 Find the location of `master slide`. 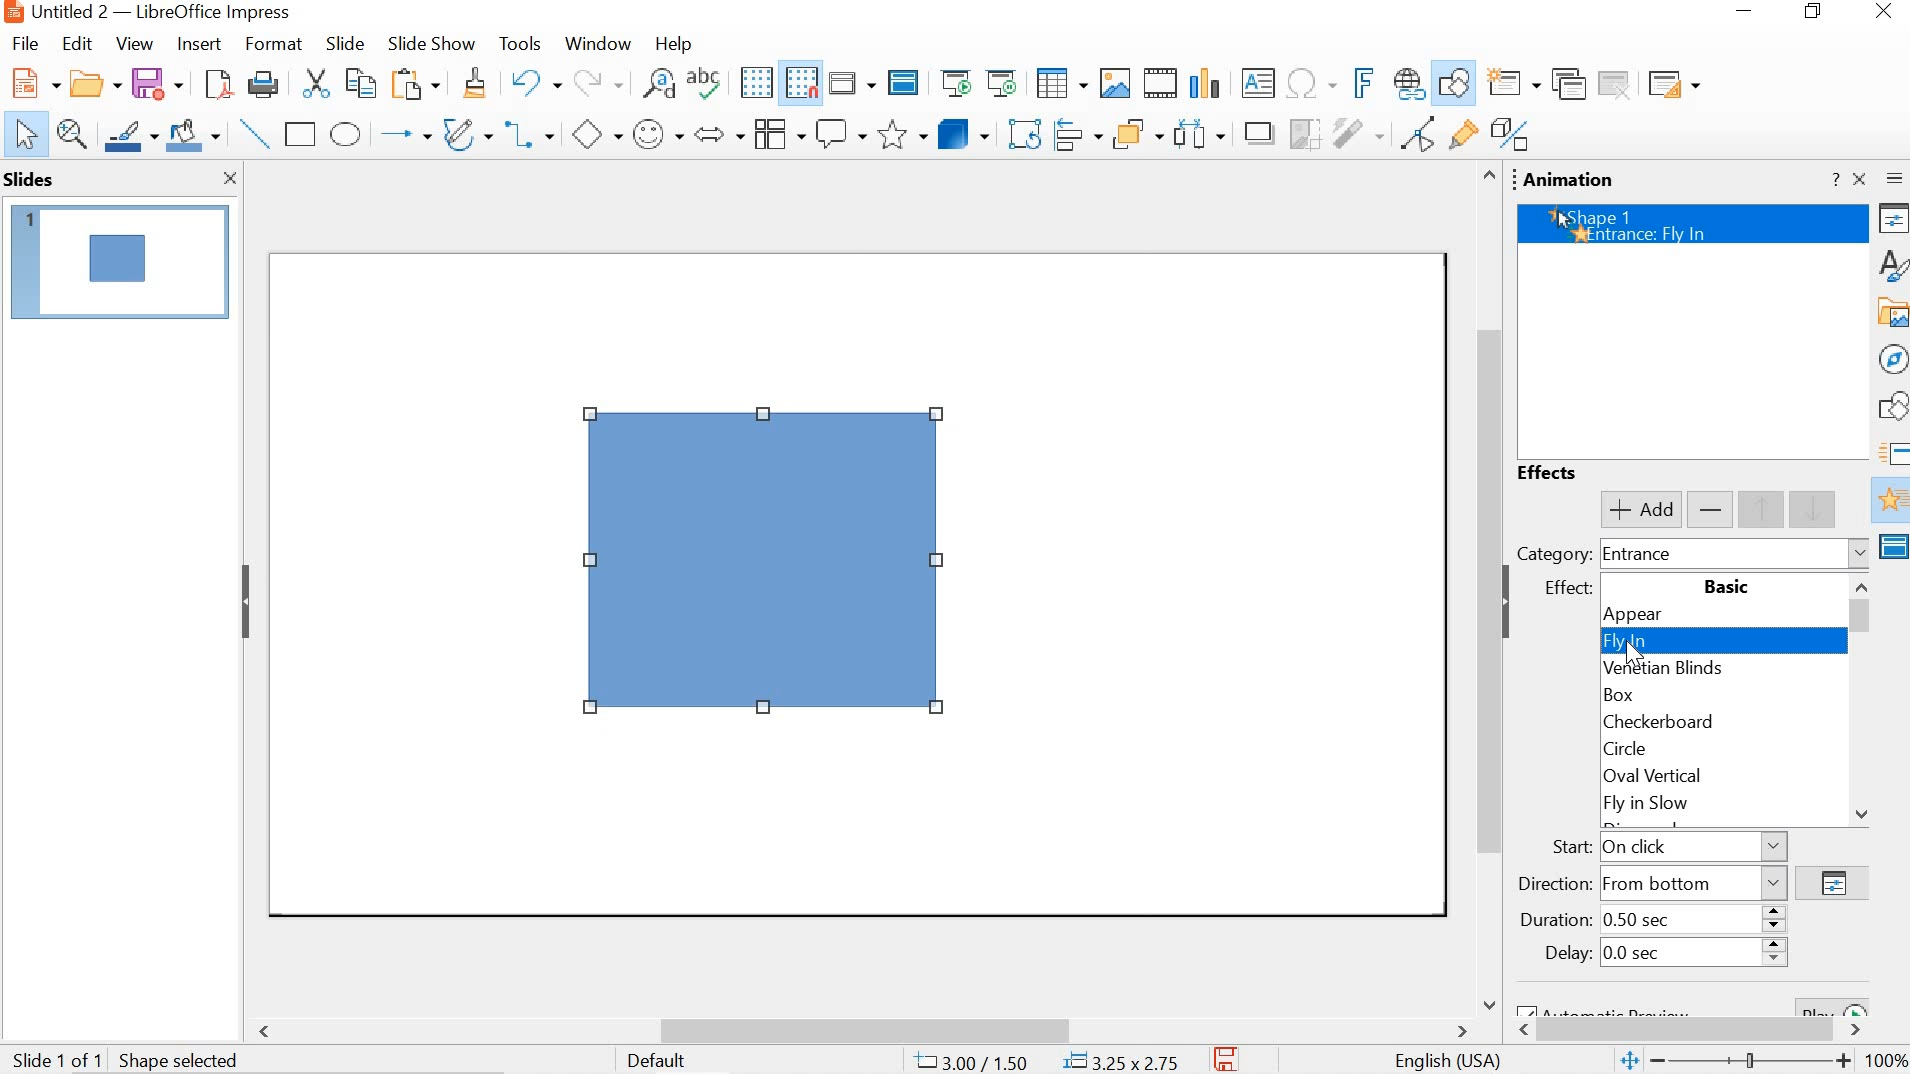

master slide is located at coordinates (904, 84).